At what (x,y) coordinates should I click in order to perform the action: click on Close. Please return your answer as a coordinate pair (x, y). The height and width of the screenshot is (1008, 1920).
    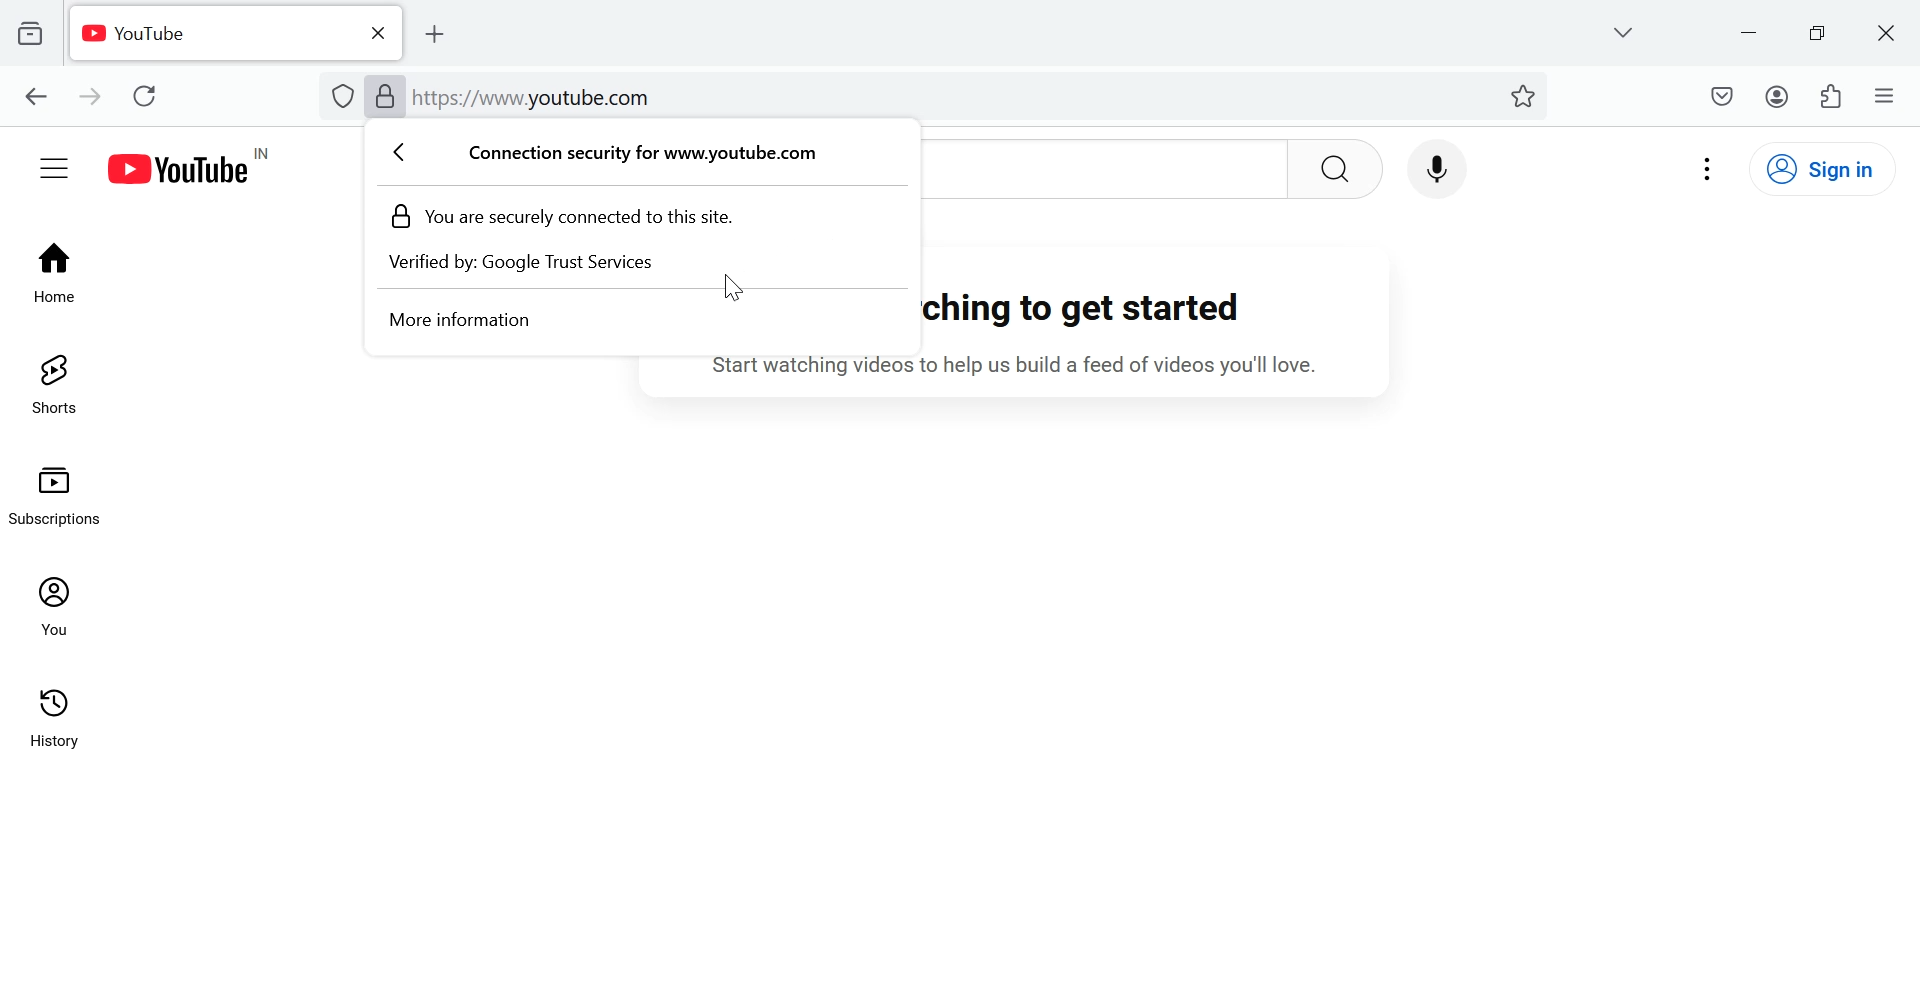
    Looking at the image, I should click on (1890, 33).